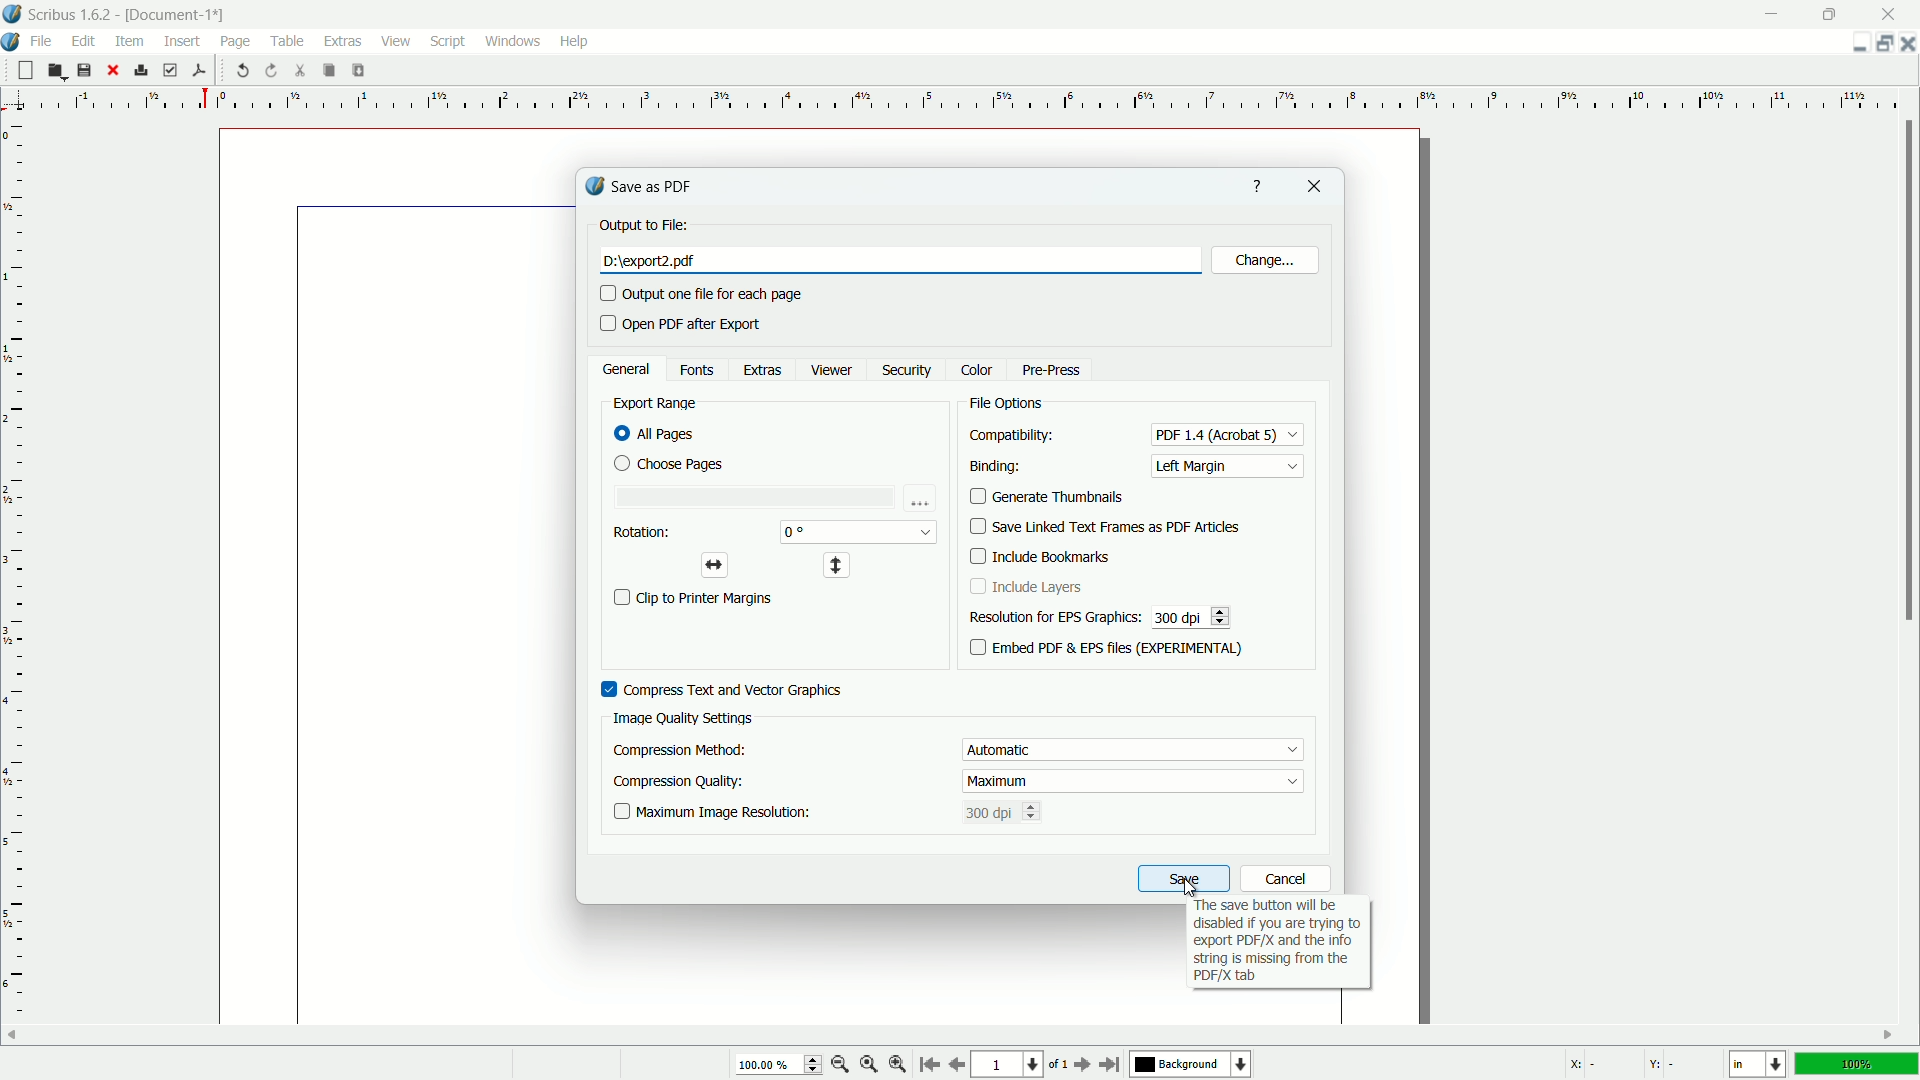 Image resolution: width=1920 pixels, height=1080 pixels. I want to click on zoom out, so click(841, 1066).